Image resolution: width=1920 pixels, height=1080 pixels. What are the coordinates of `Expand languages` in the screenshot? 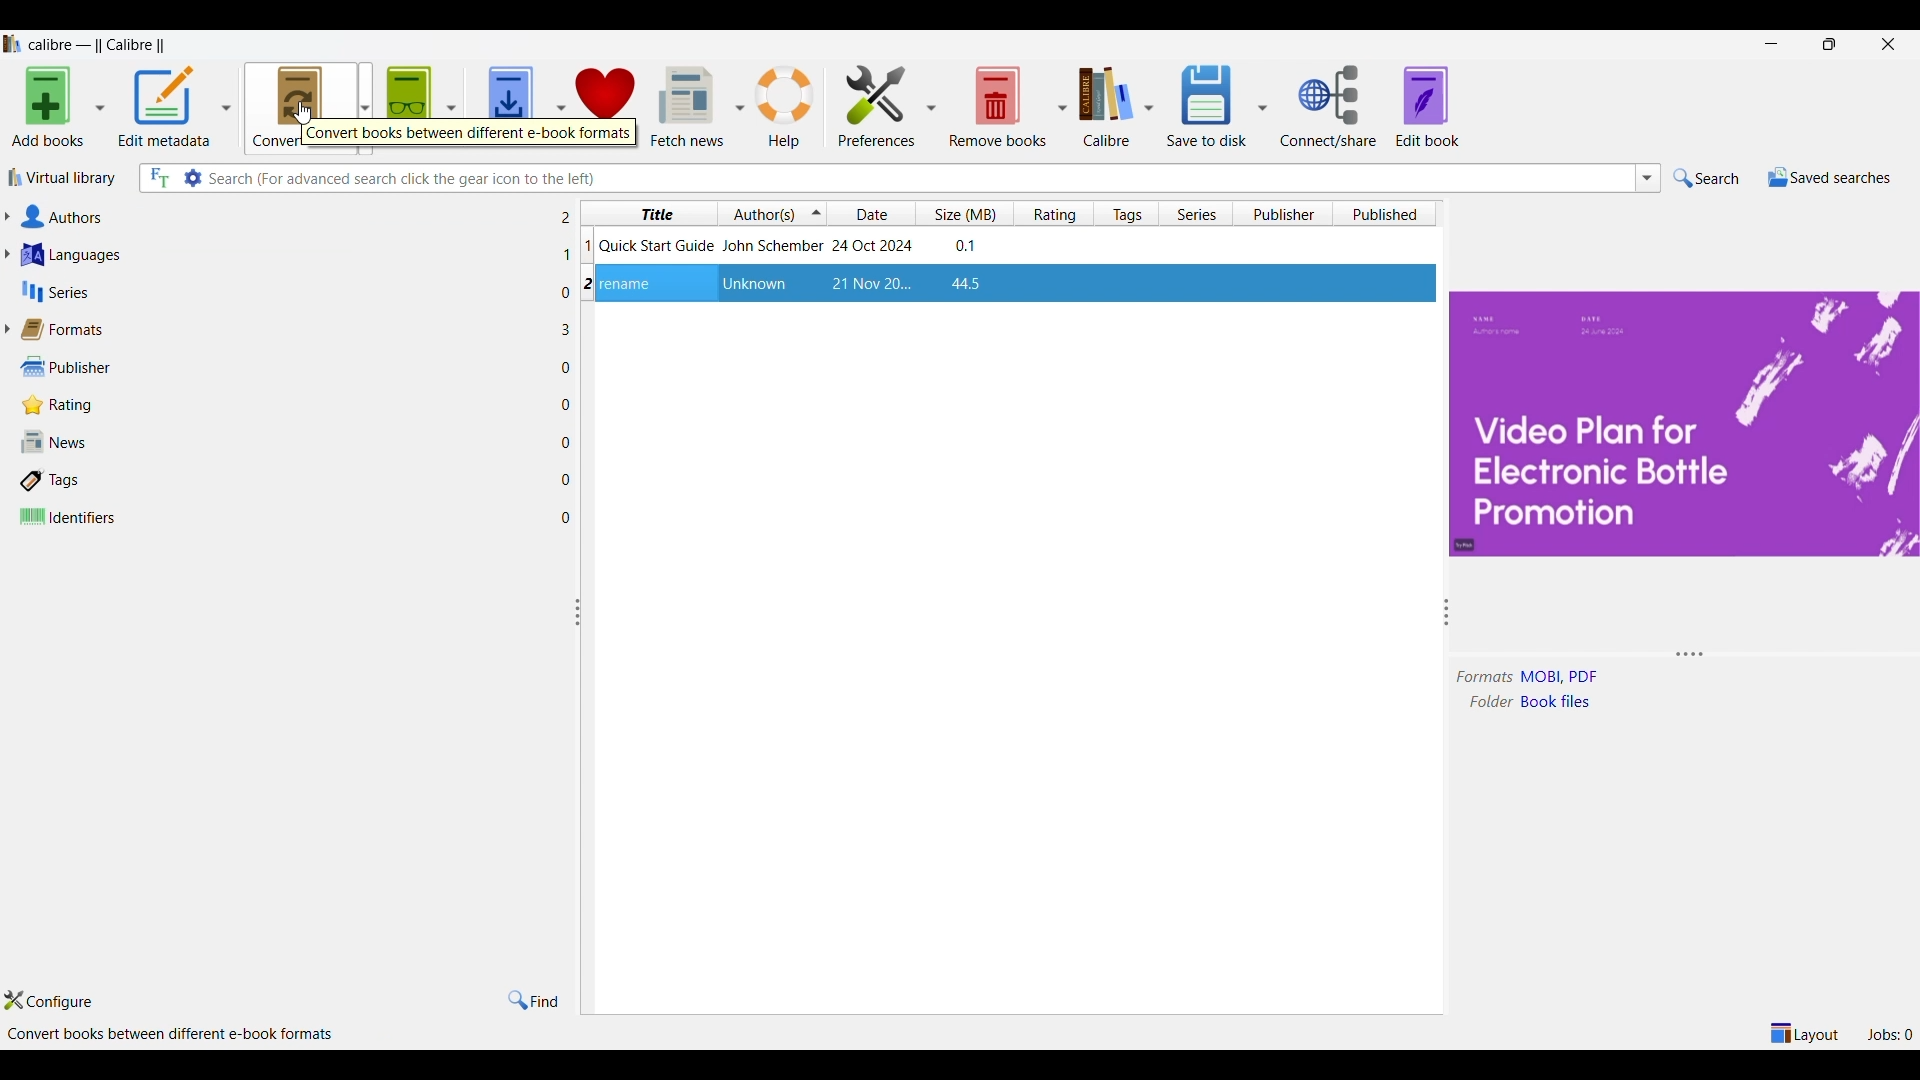 It's located at (7, 254).